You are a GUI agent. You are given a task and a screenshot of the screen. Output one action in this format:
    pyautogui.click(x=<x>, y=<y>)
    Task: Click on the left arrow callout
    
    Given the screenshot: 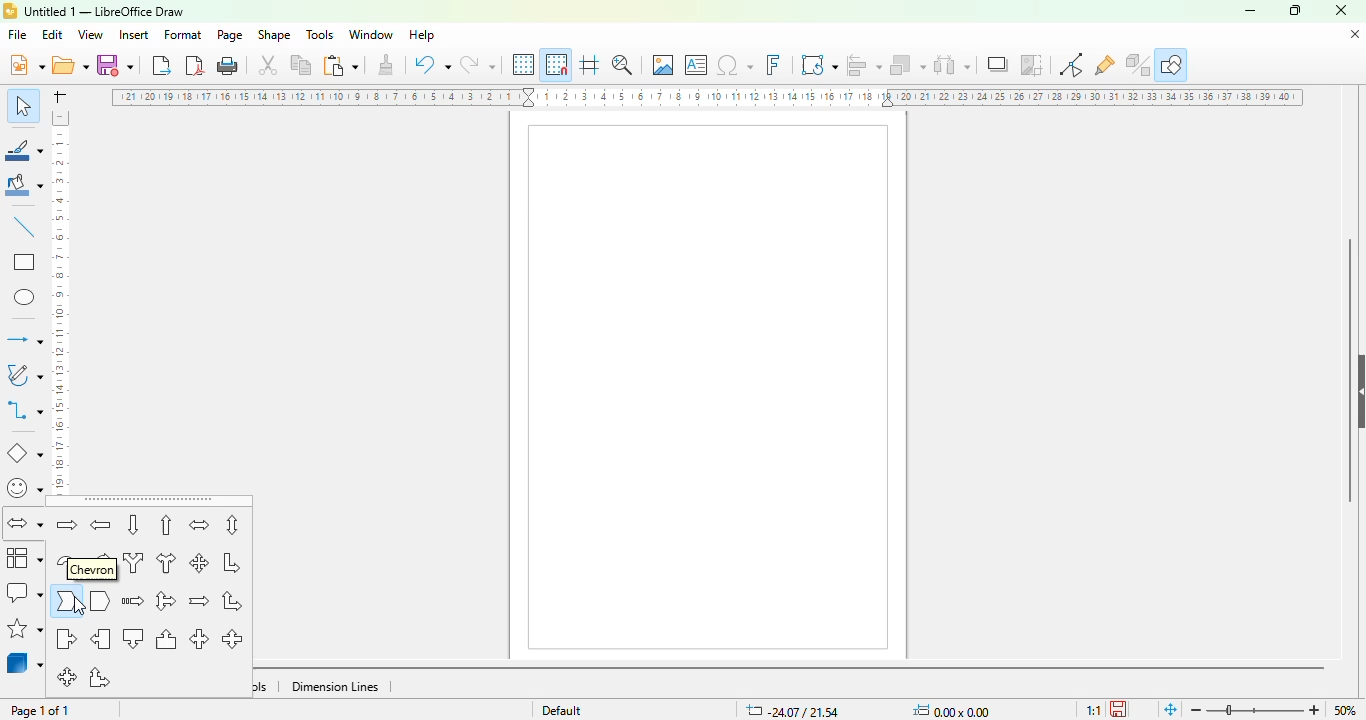 What is the action you would take?
    pyautogui.click(x=101, y=639)
    